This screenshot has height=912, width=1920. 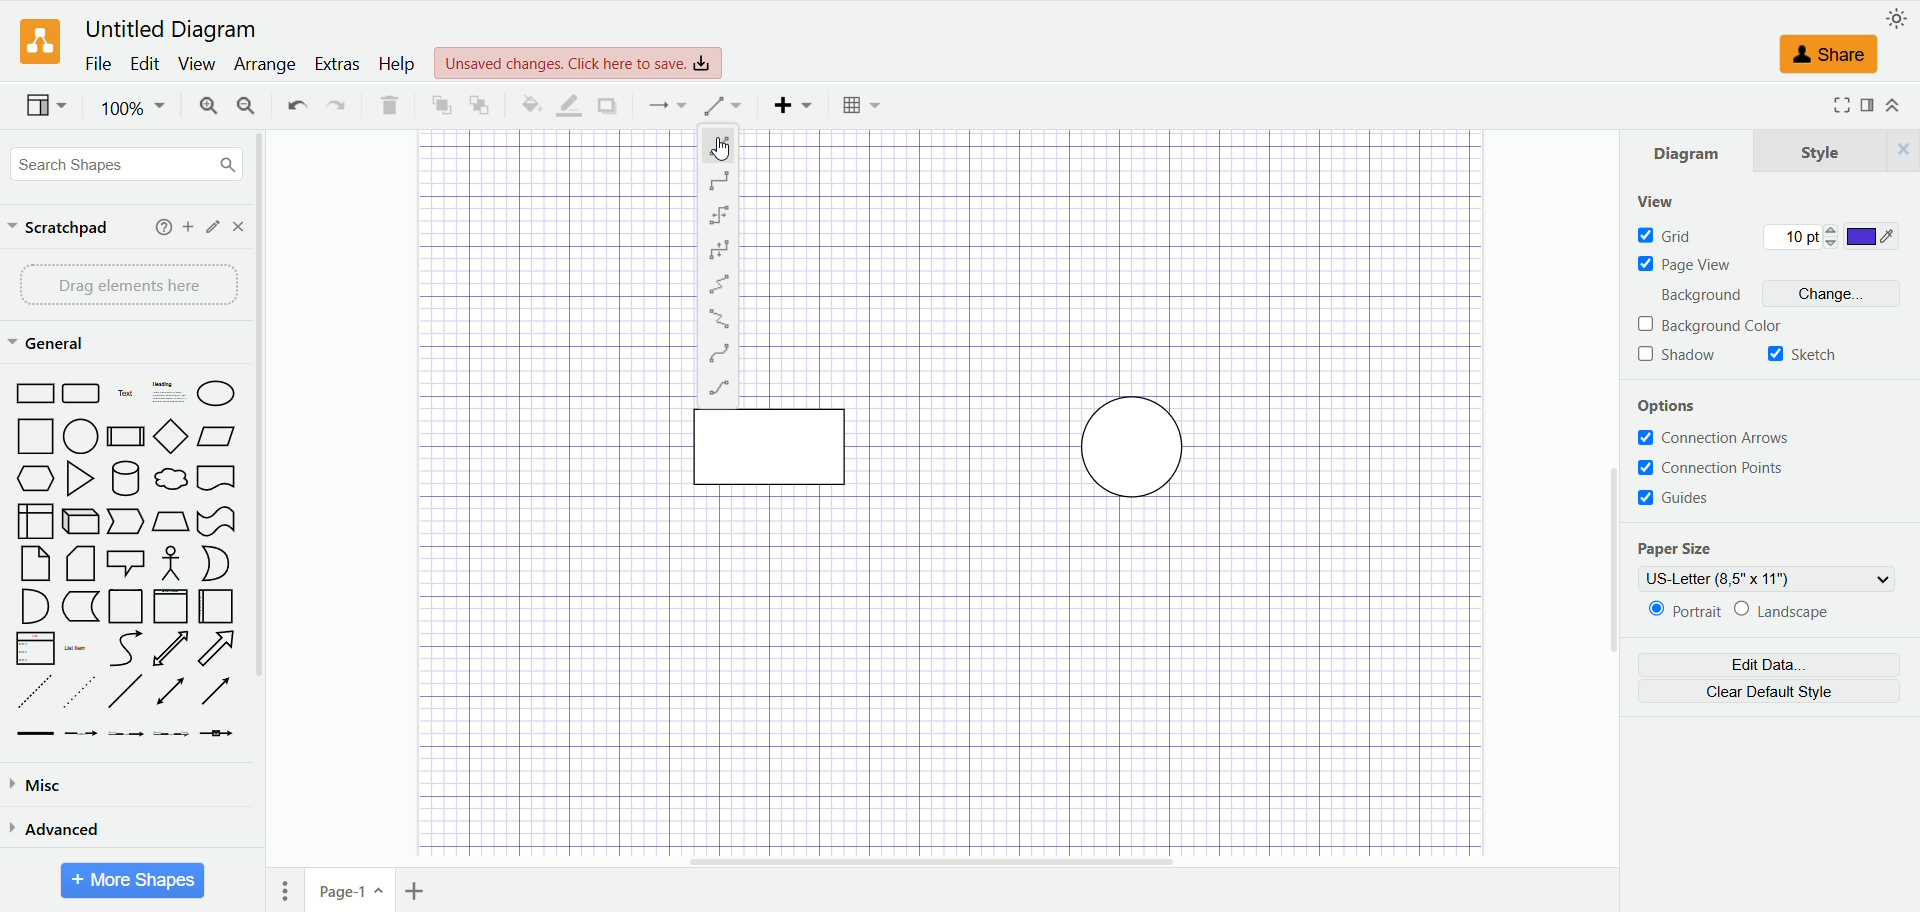 What do you see at coordinates (387, 103) in the screenshot?
I see `delete` at bounding box center [387, 103].